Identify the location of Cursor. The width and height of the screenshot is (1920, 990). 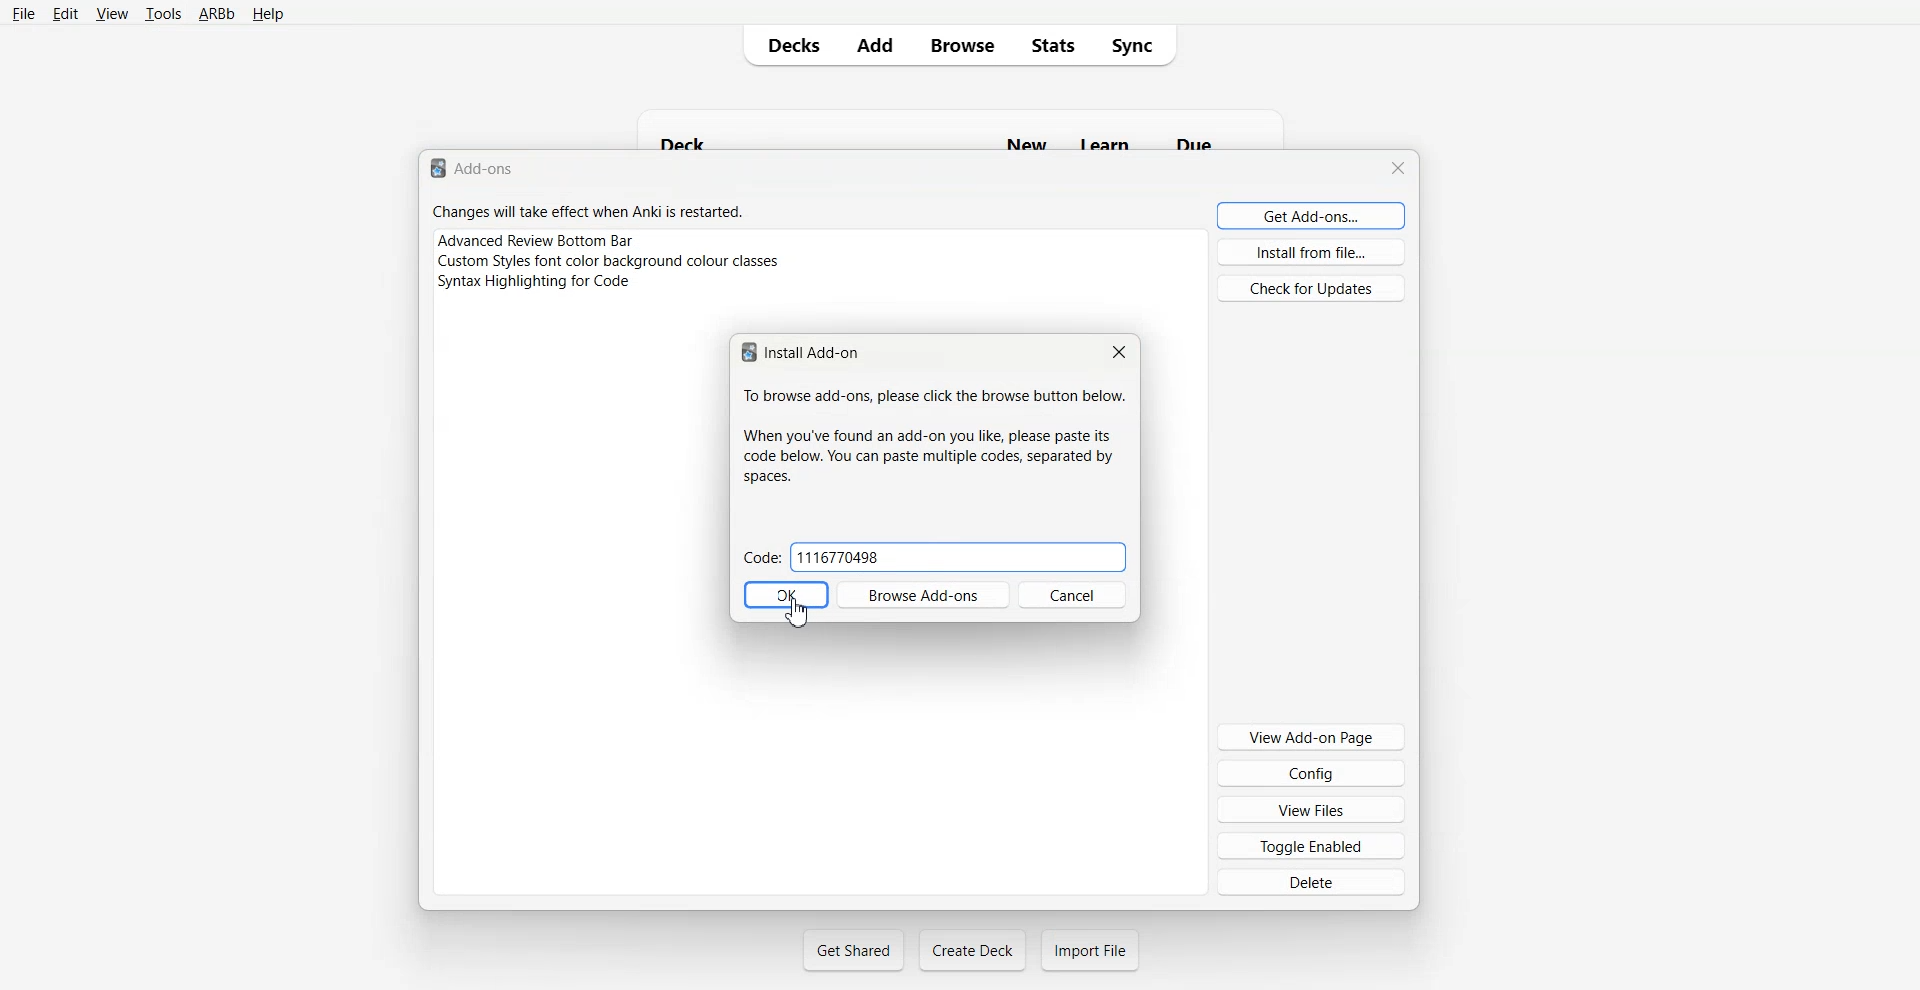
(798, 612).